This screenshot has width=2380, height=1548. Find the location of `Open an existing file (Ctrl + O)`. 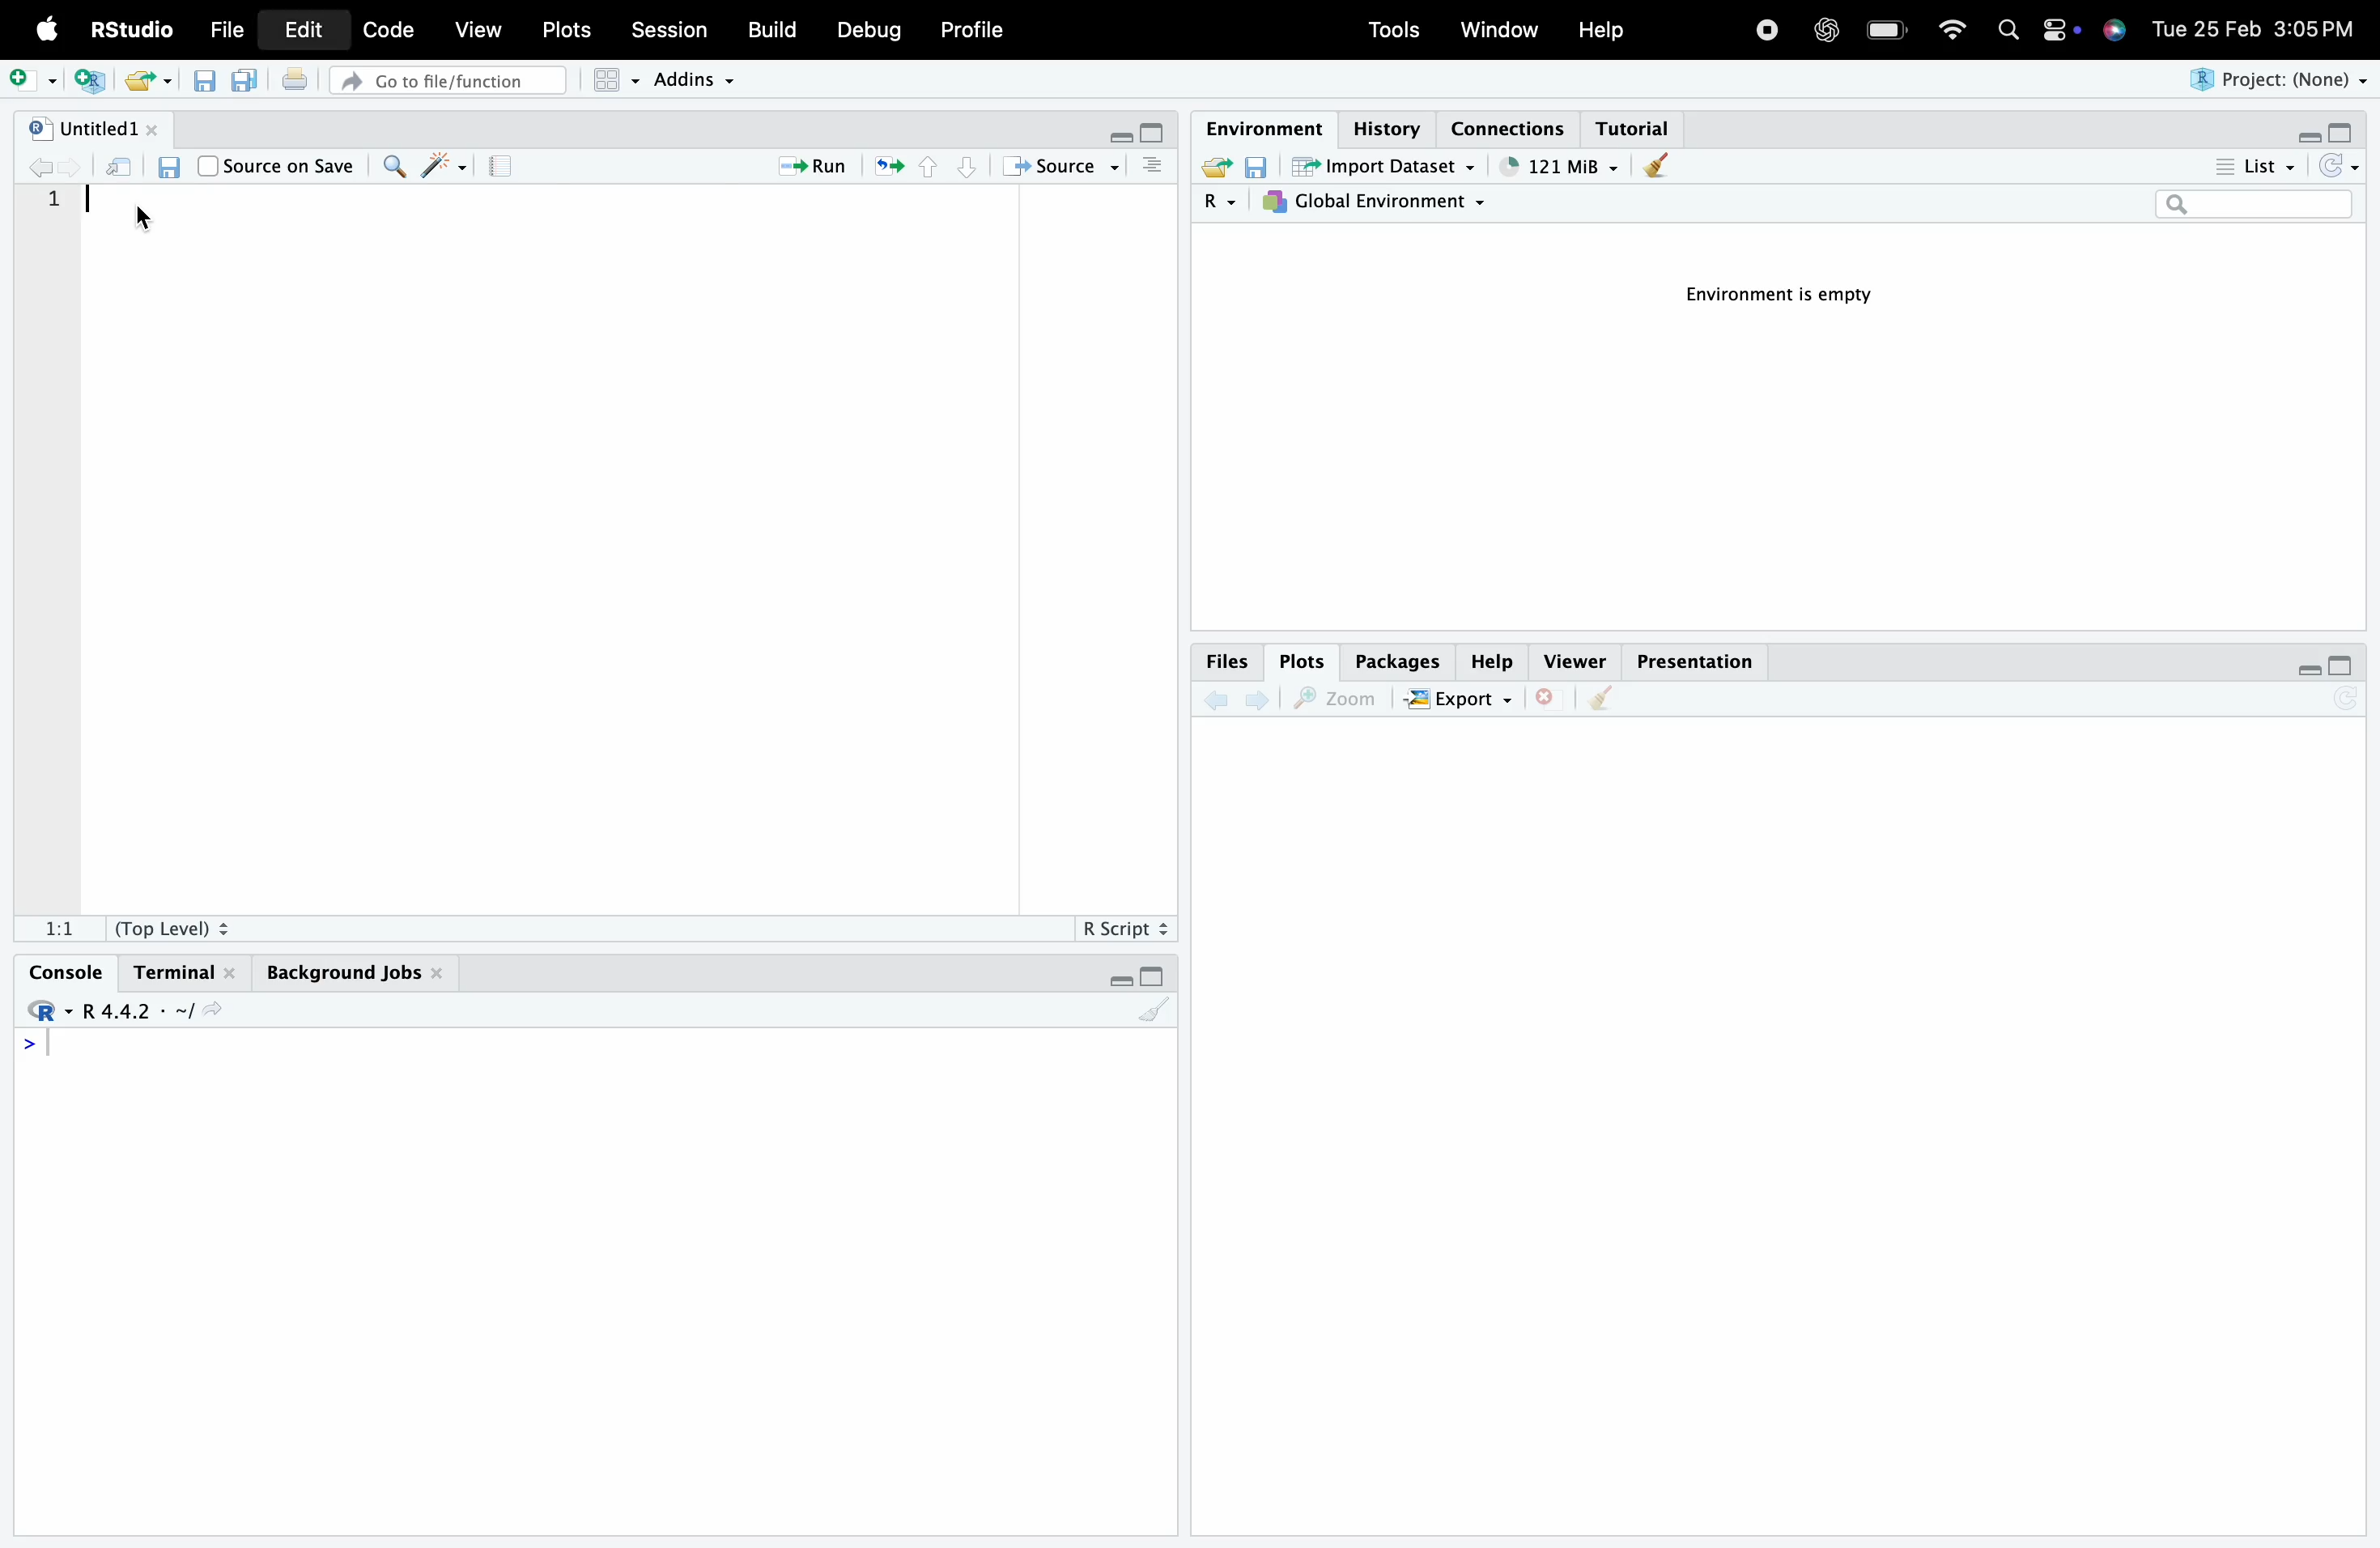

Open an existing file (Ctrl + O) is located at coordinates (146, 81).